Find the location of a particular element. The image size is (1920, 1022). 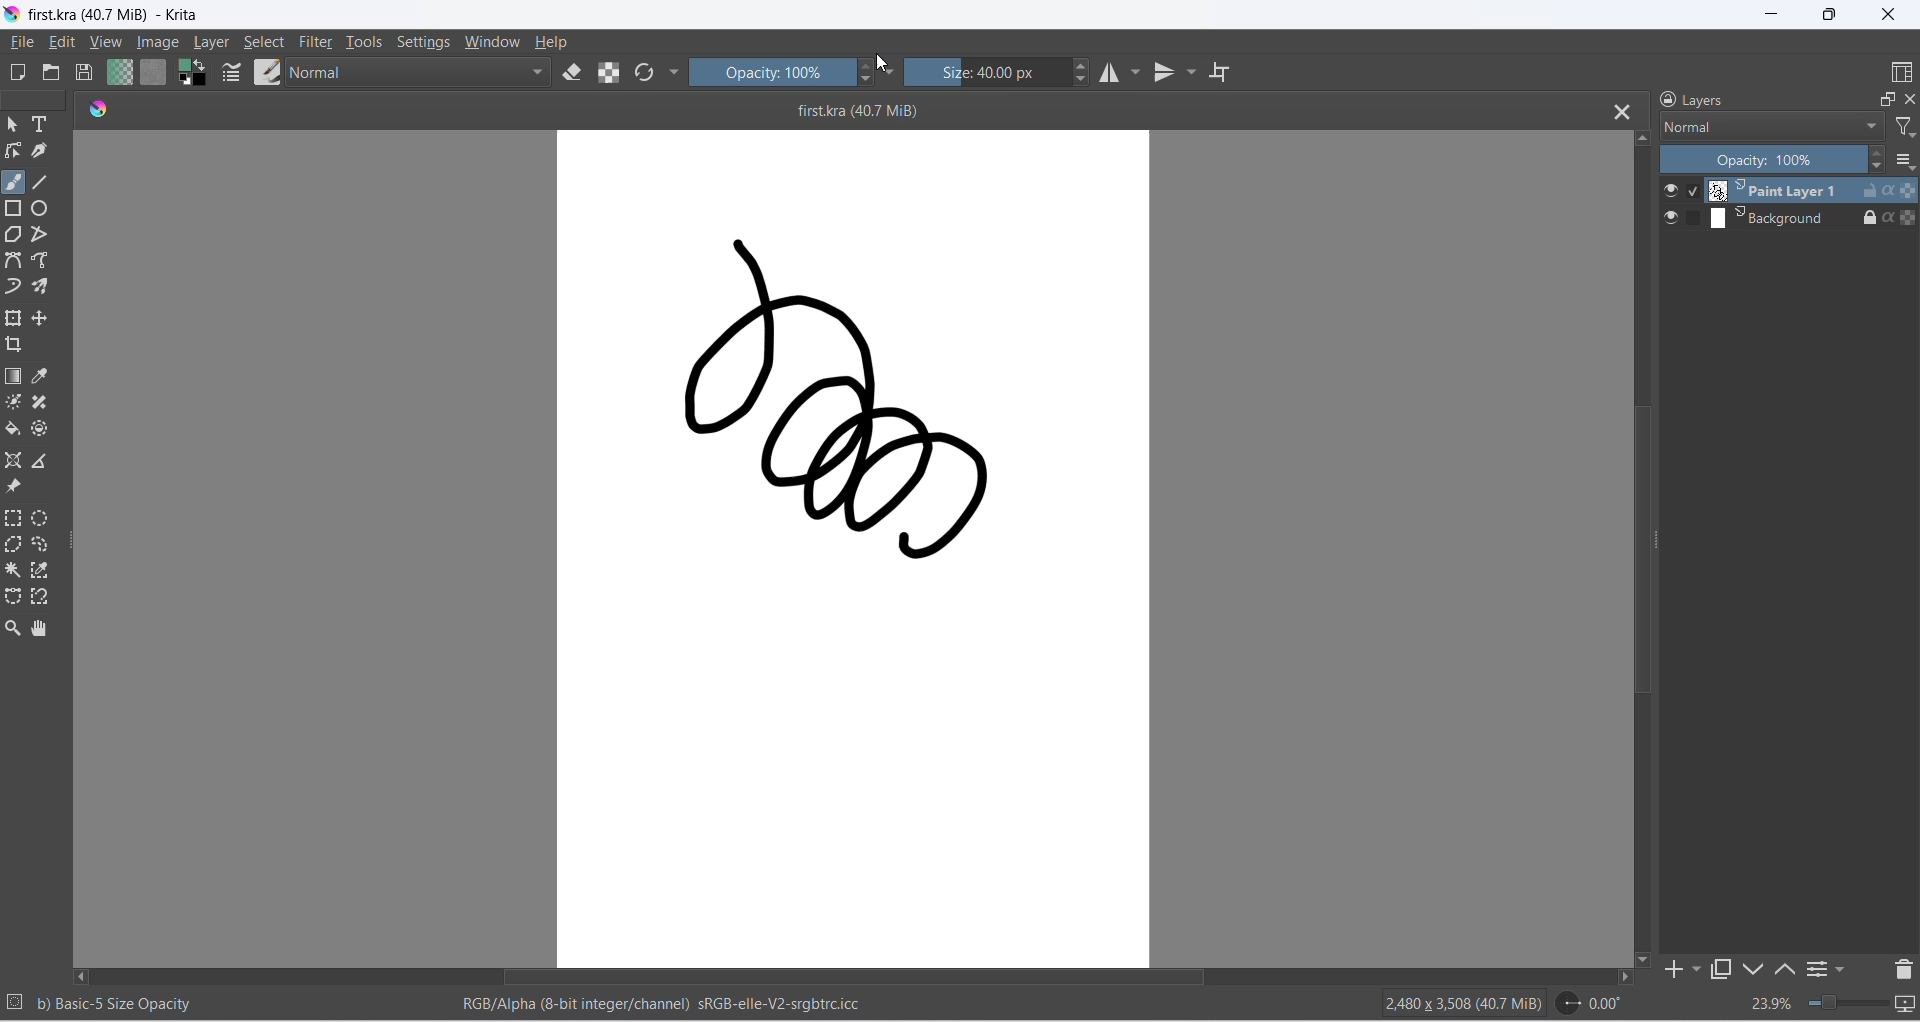

draw a gradient is located at coordinates (13, 377).